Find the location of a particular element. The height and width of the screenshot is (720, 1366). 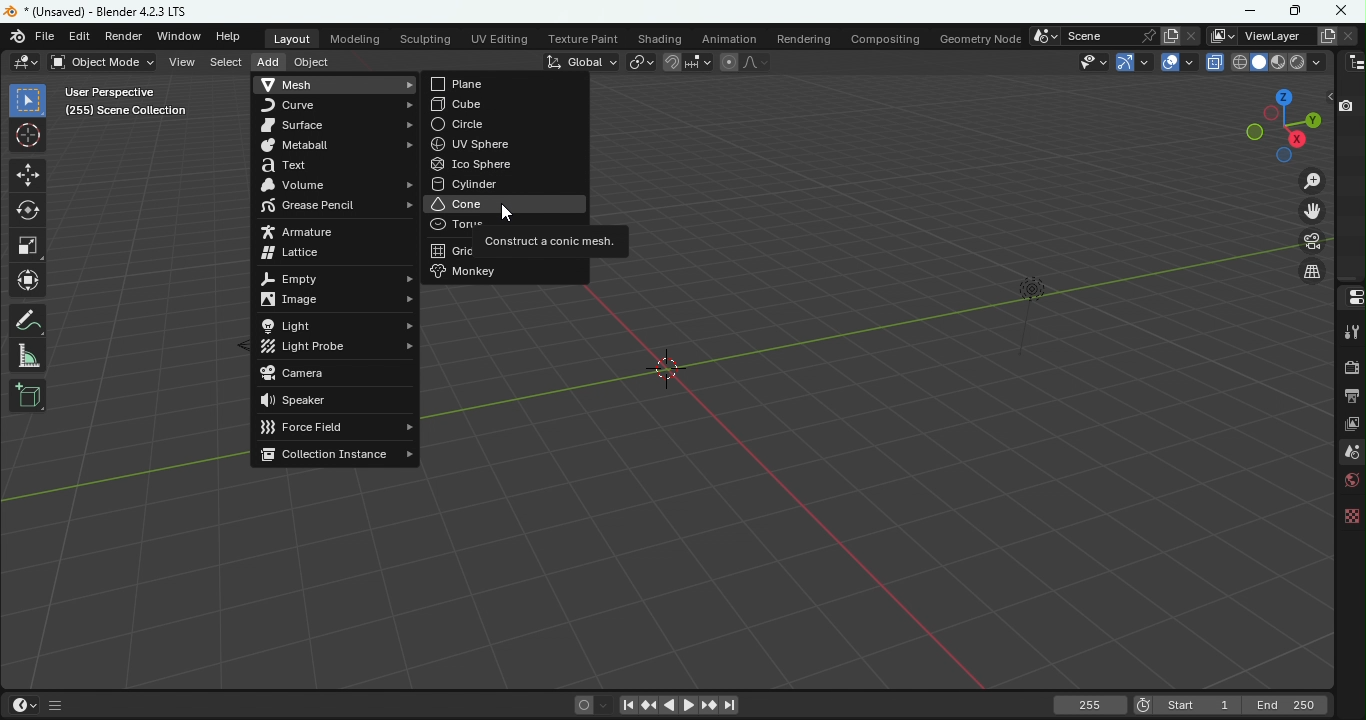

Toggle X-ray is located at coordinates (1216, 63).